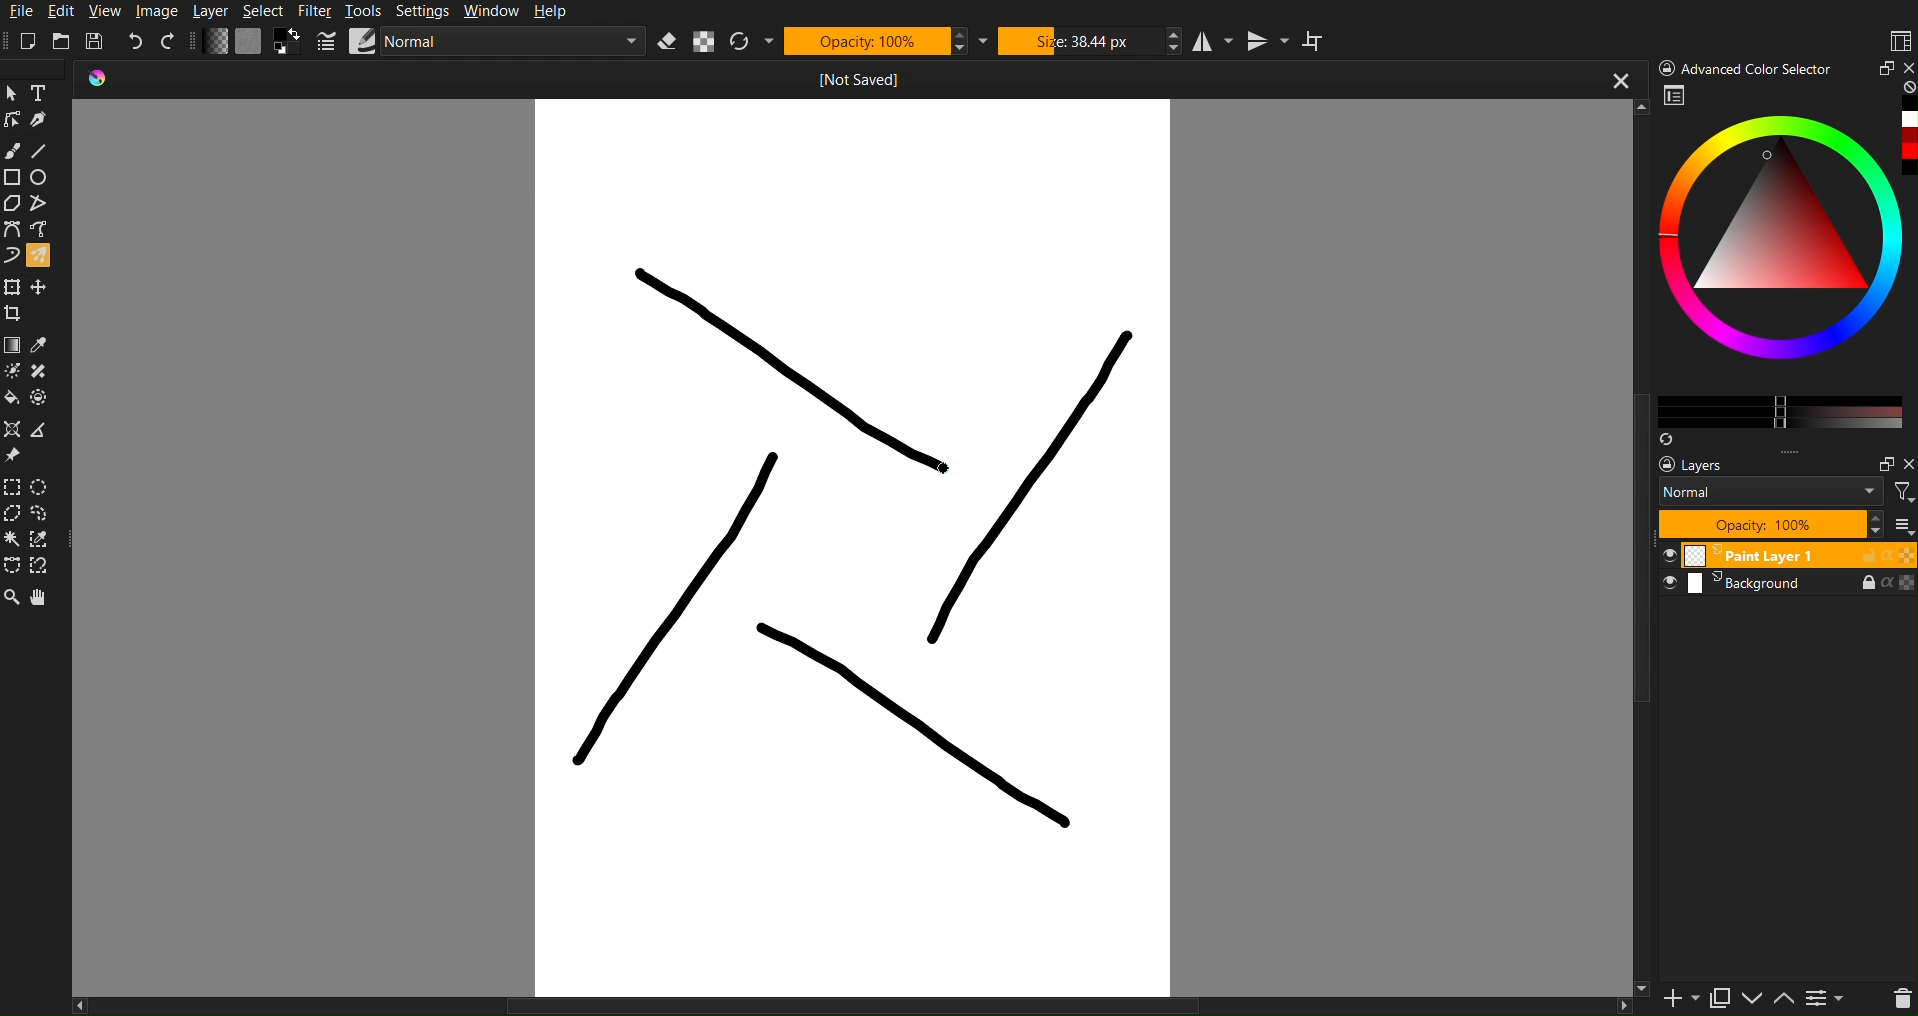 This screenshot has width=1918, height=1016. I want to click on Edit, so click(66, 12).